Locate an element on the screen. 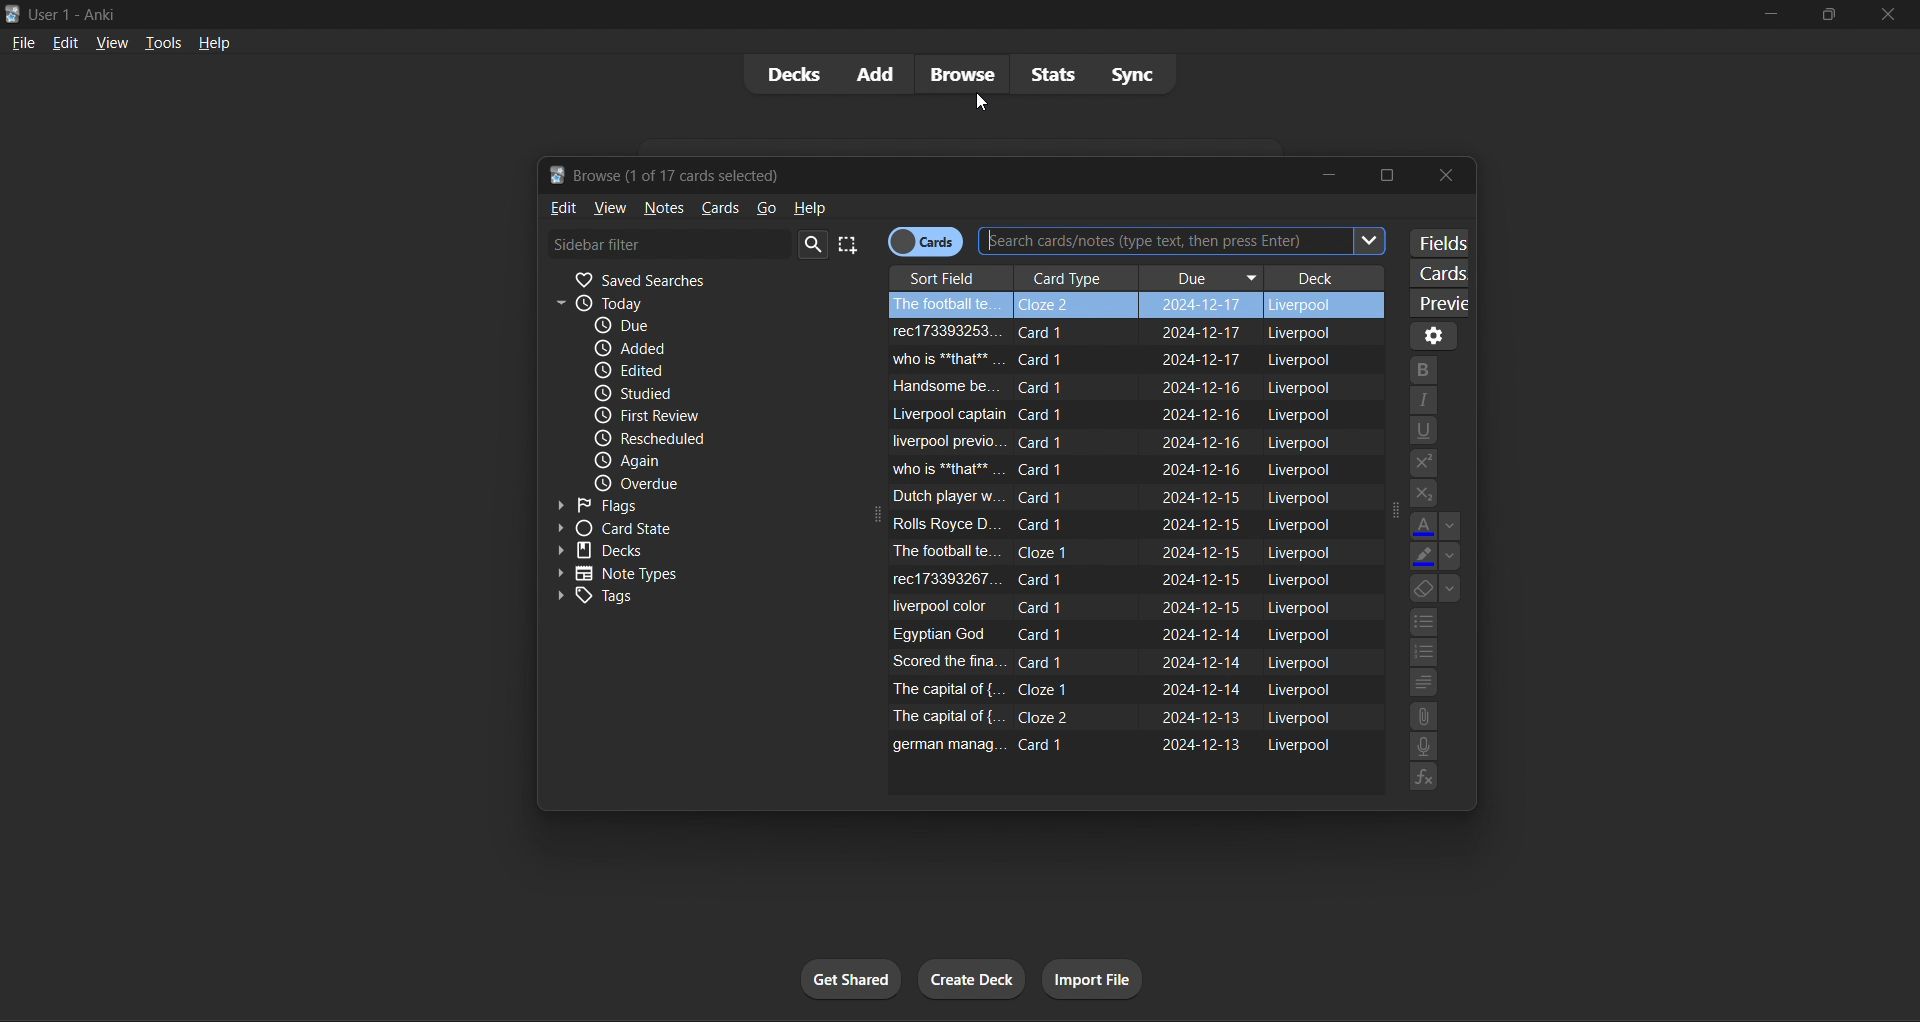  card 1 is located at coordinates (1049, 442).